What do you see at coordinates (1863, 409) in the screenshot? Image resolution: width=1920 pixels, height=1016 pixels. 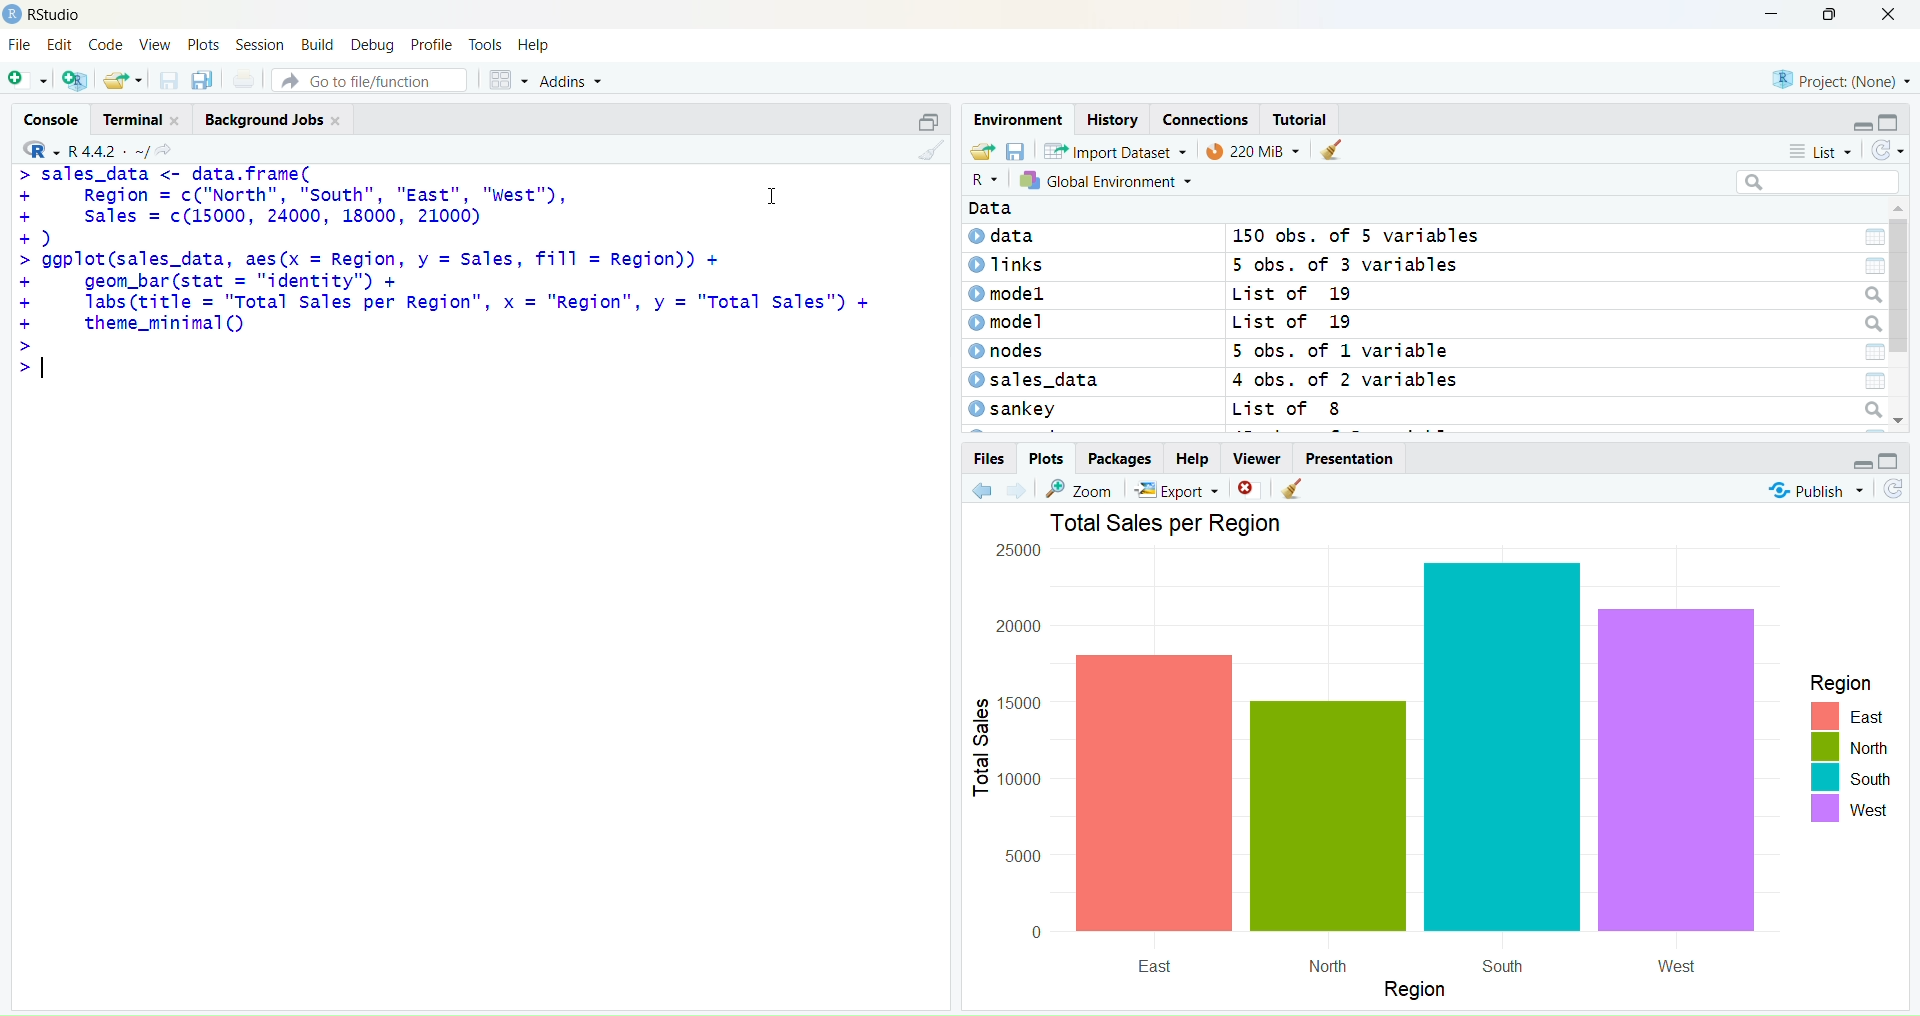 I see `search` at bounding box center [1863, 409].